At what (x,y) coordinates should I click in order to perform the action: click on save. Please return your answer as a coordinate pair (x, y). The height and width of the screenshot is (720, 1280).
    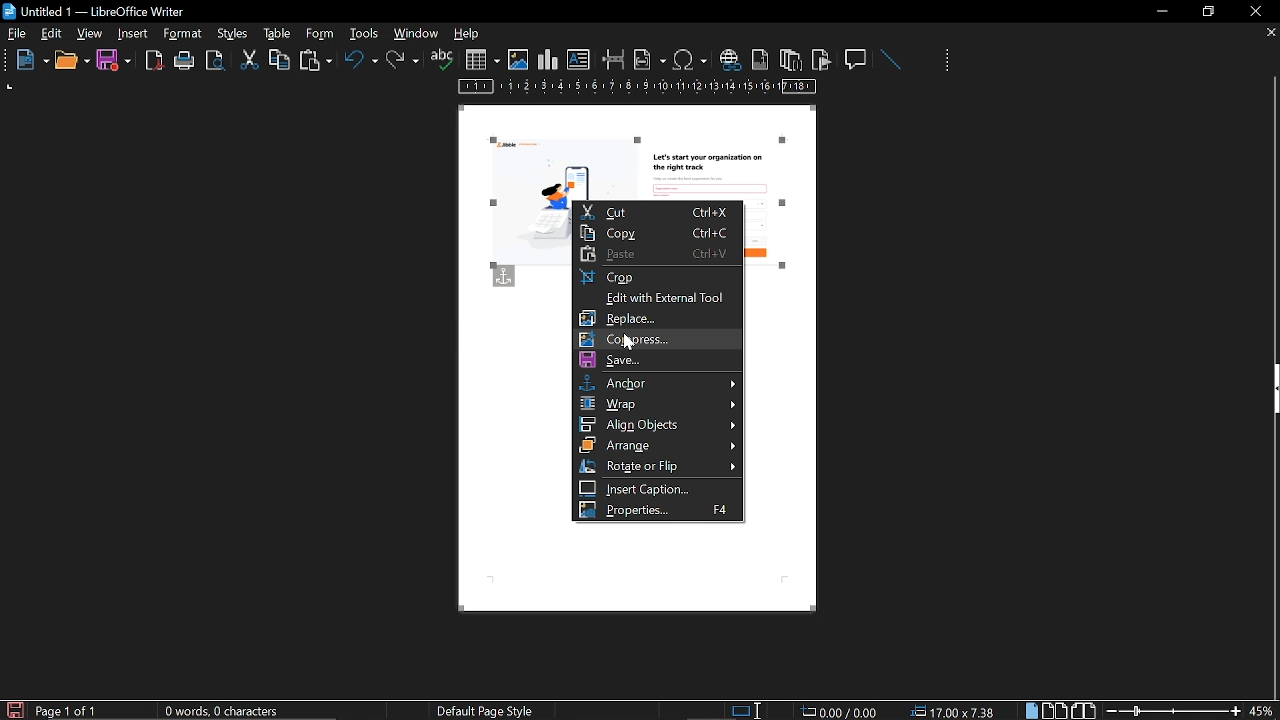
    Looking at the image, I should click on (114, 61).